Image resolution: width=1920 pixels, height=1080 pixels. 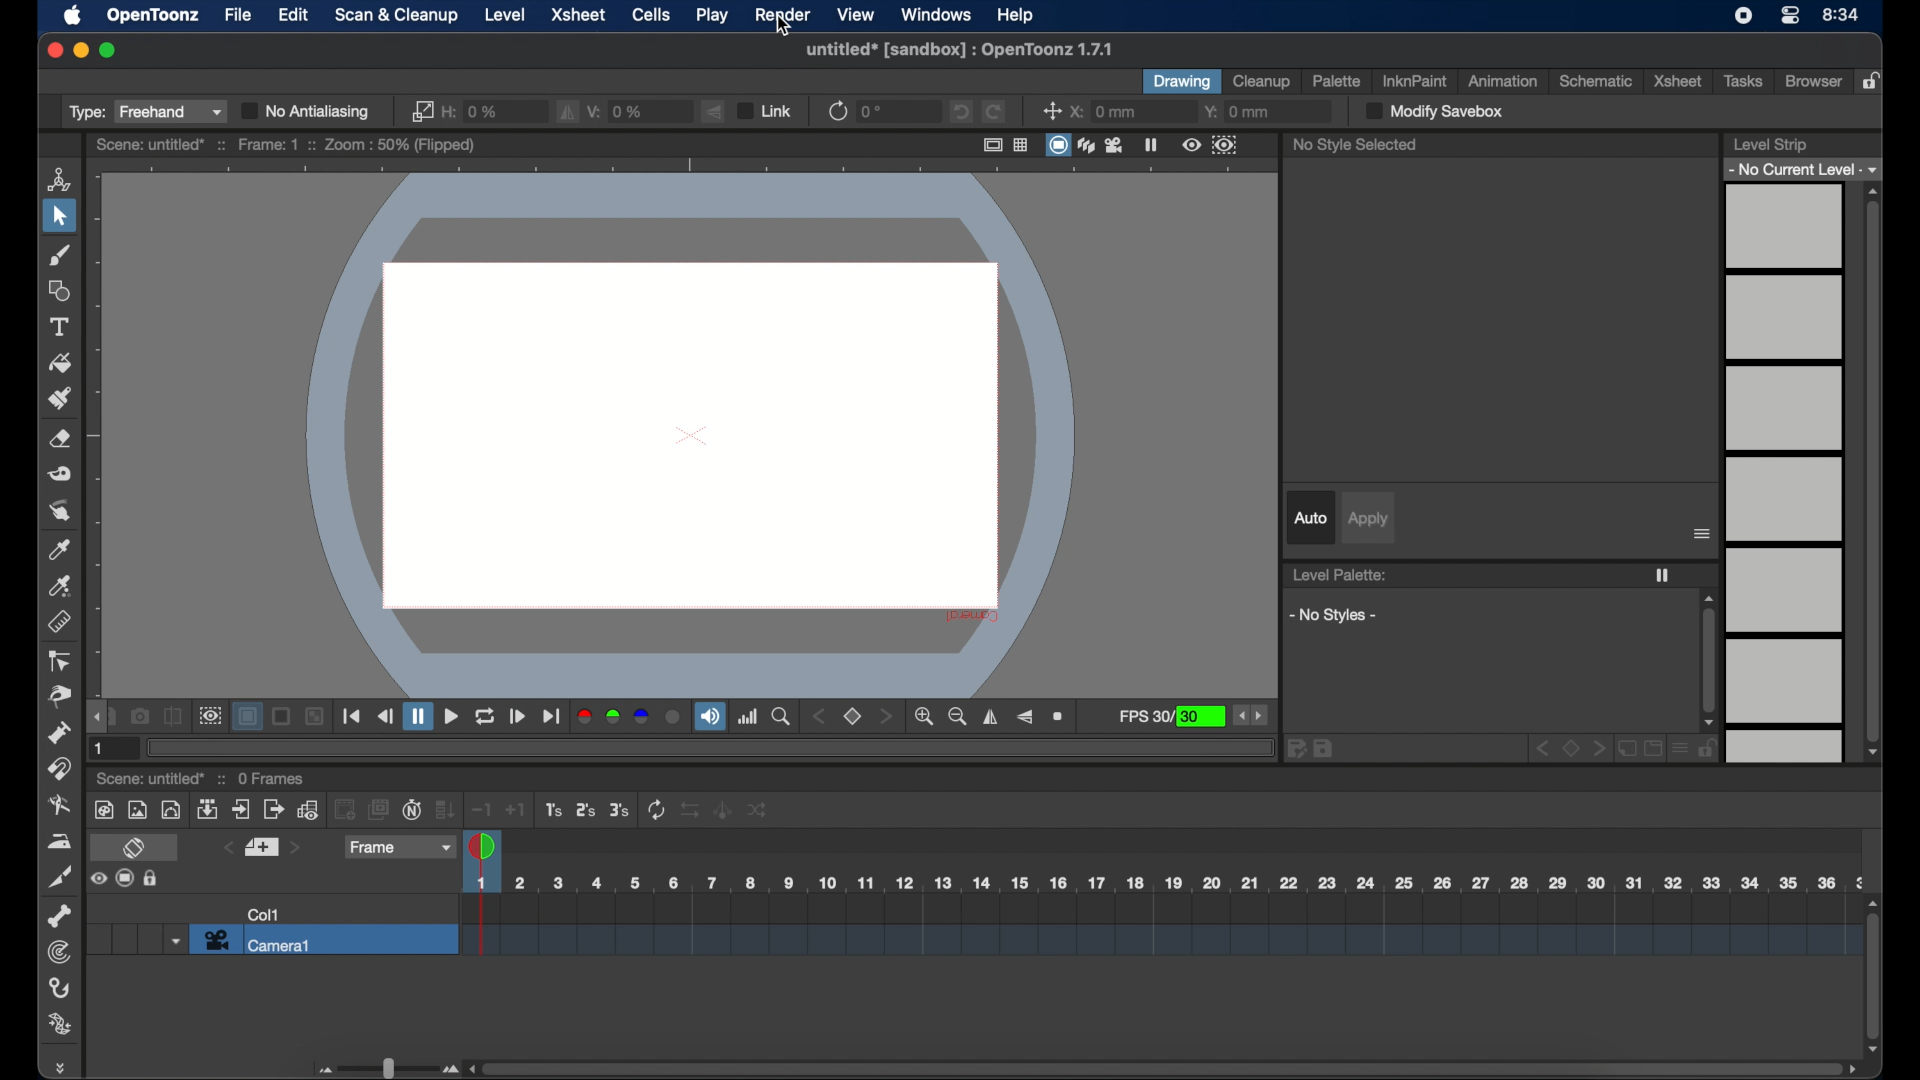 What do you see at coordinates (250, 717) in the screenshot?
I see `background` at bounding box center [250, 717].